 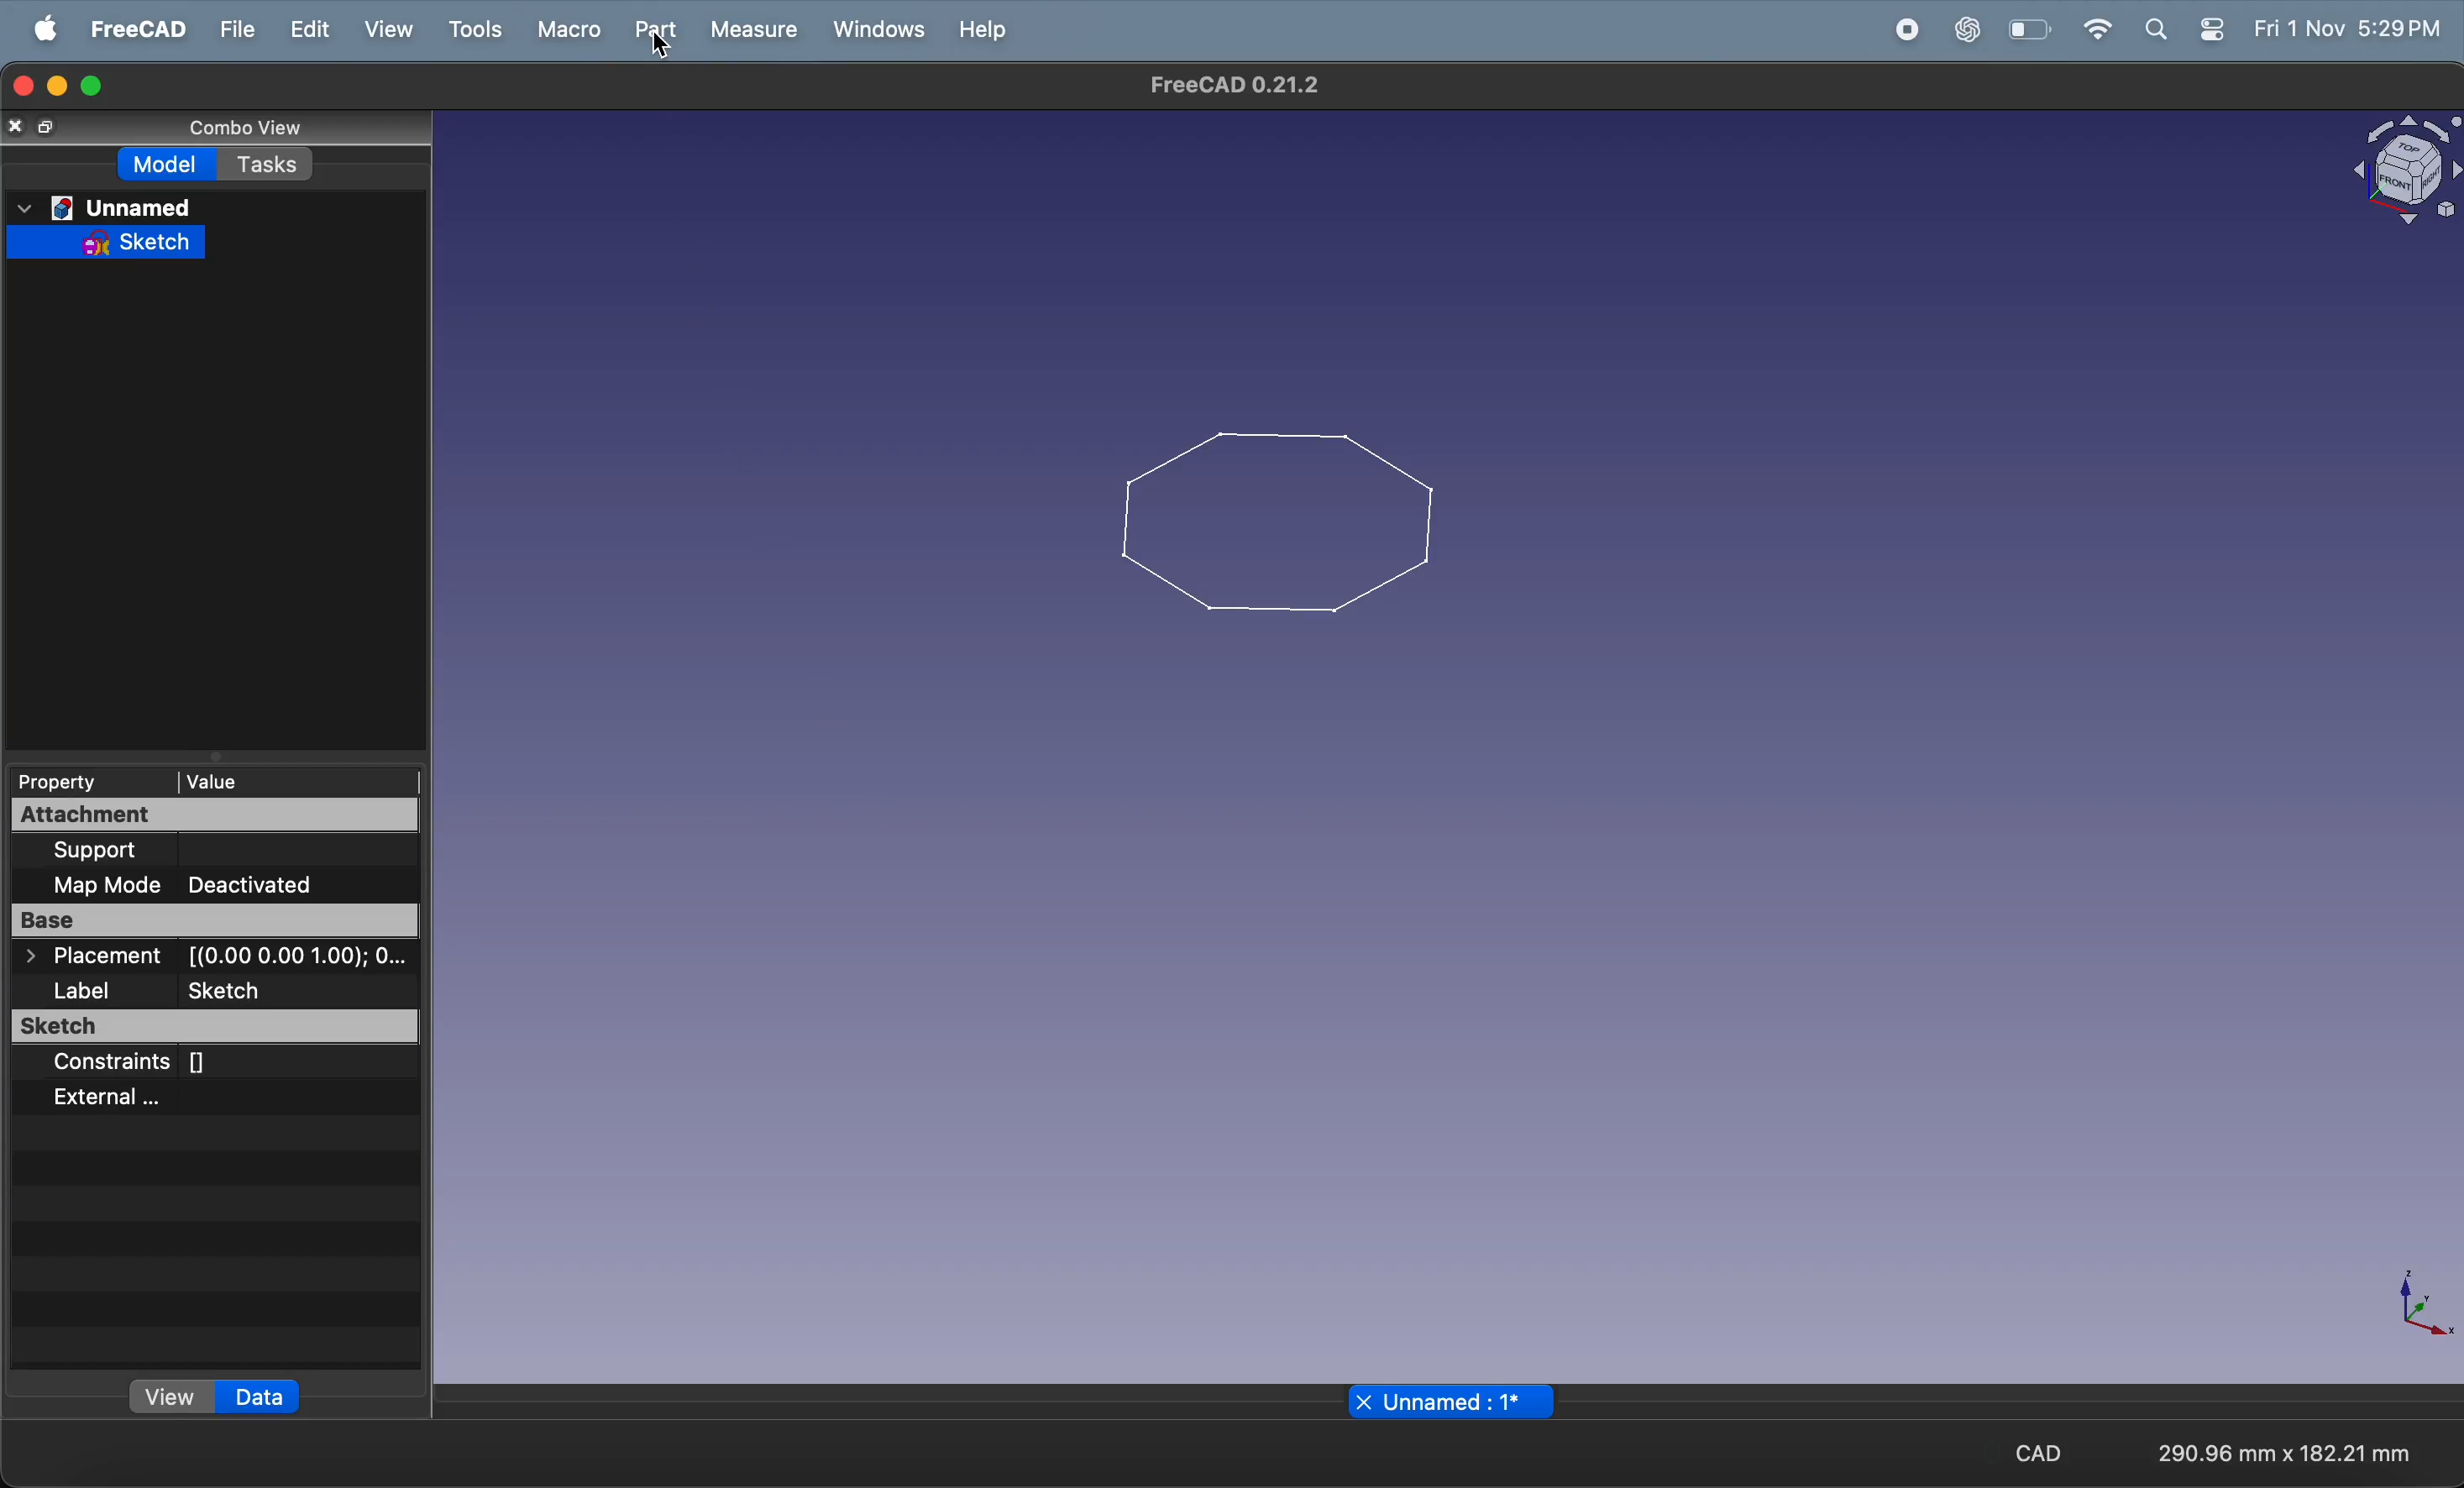 What do you see at coordinates (159, 164) in the screenshot?
I see `model` at bounding box center [159, 164].